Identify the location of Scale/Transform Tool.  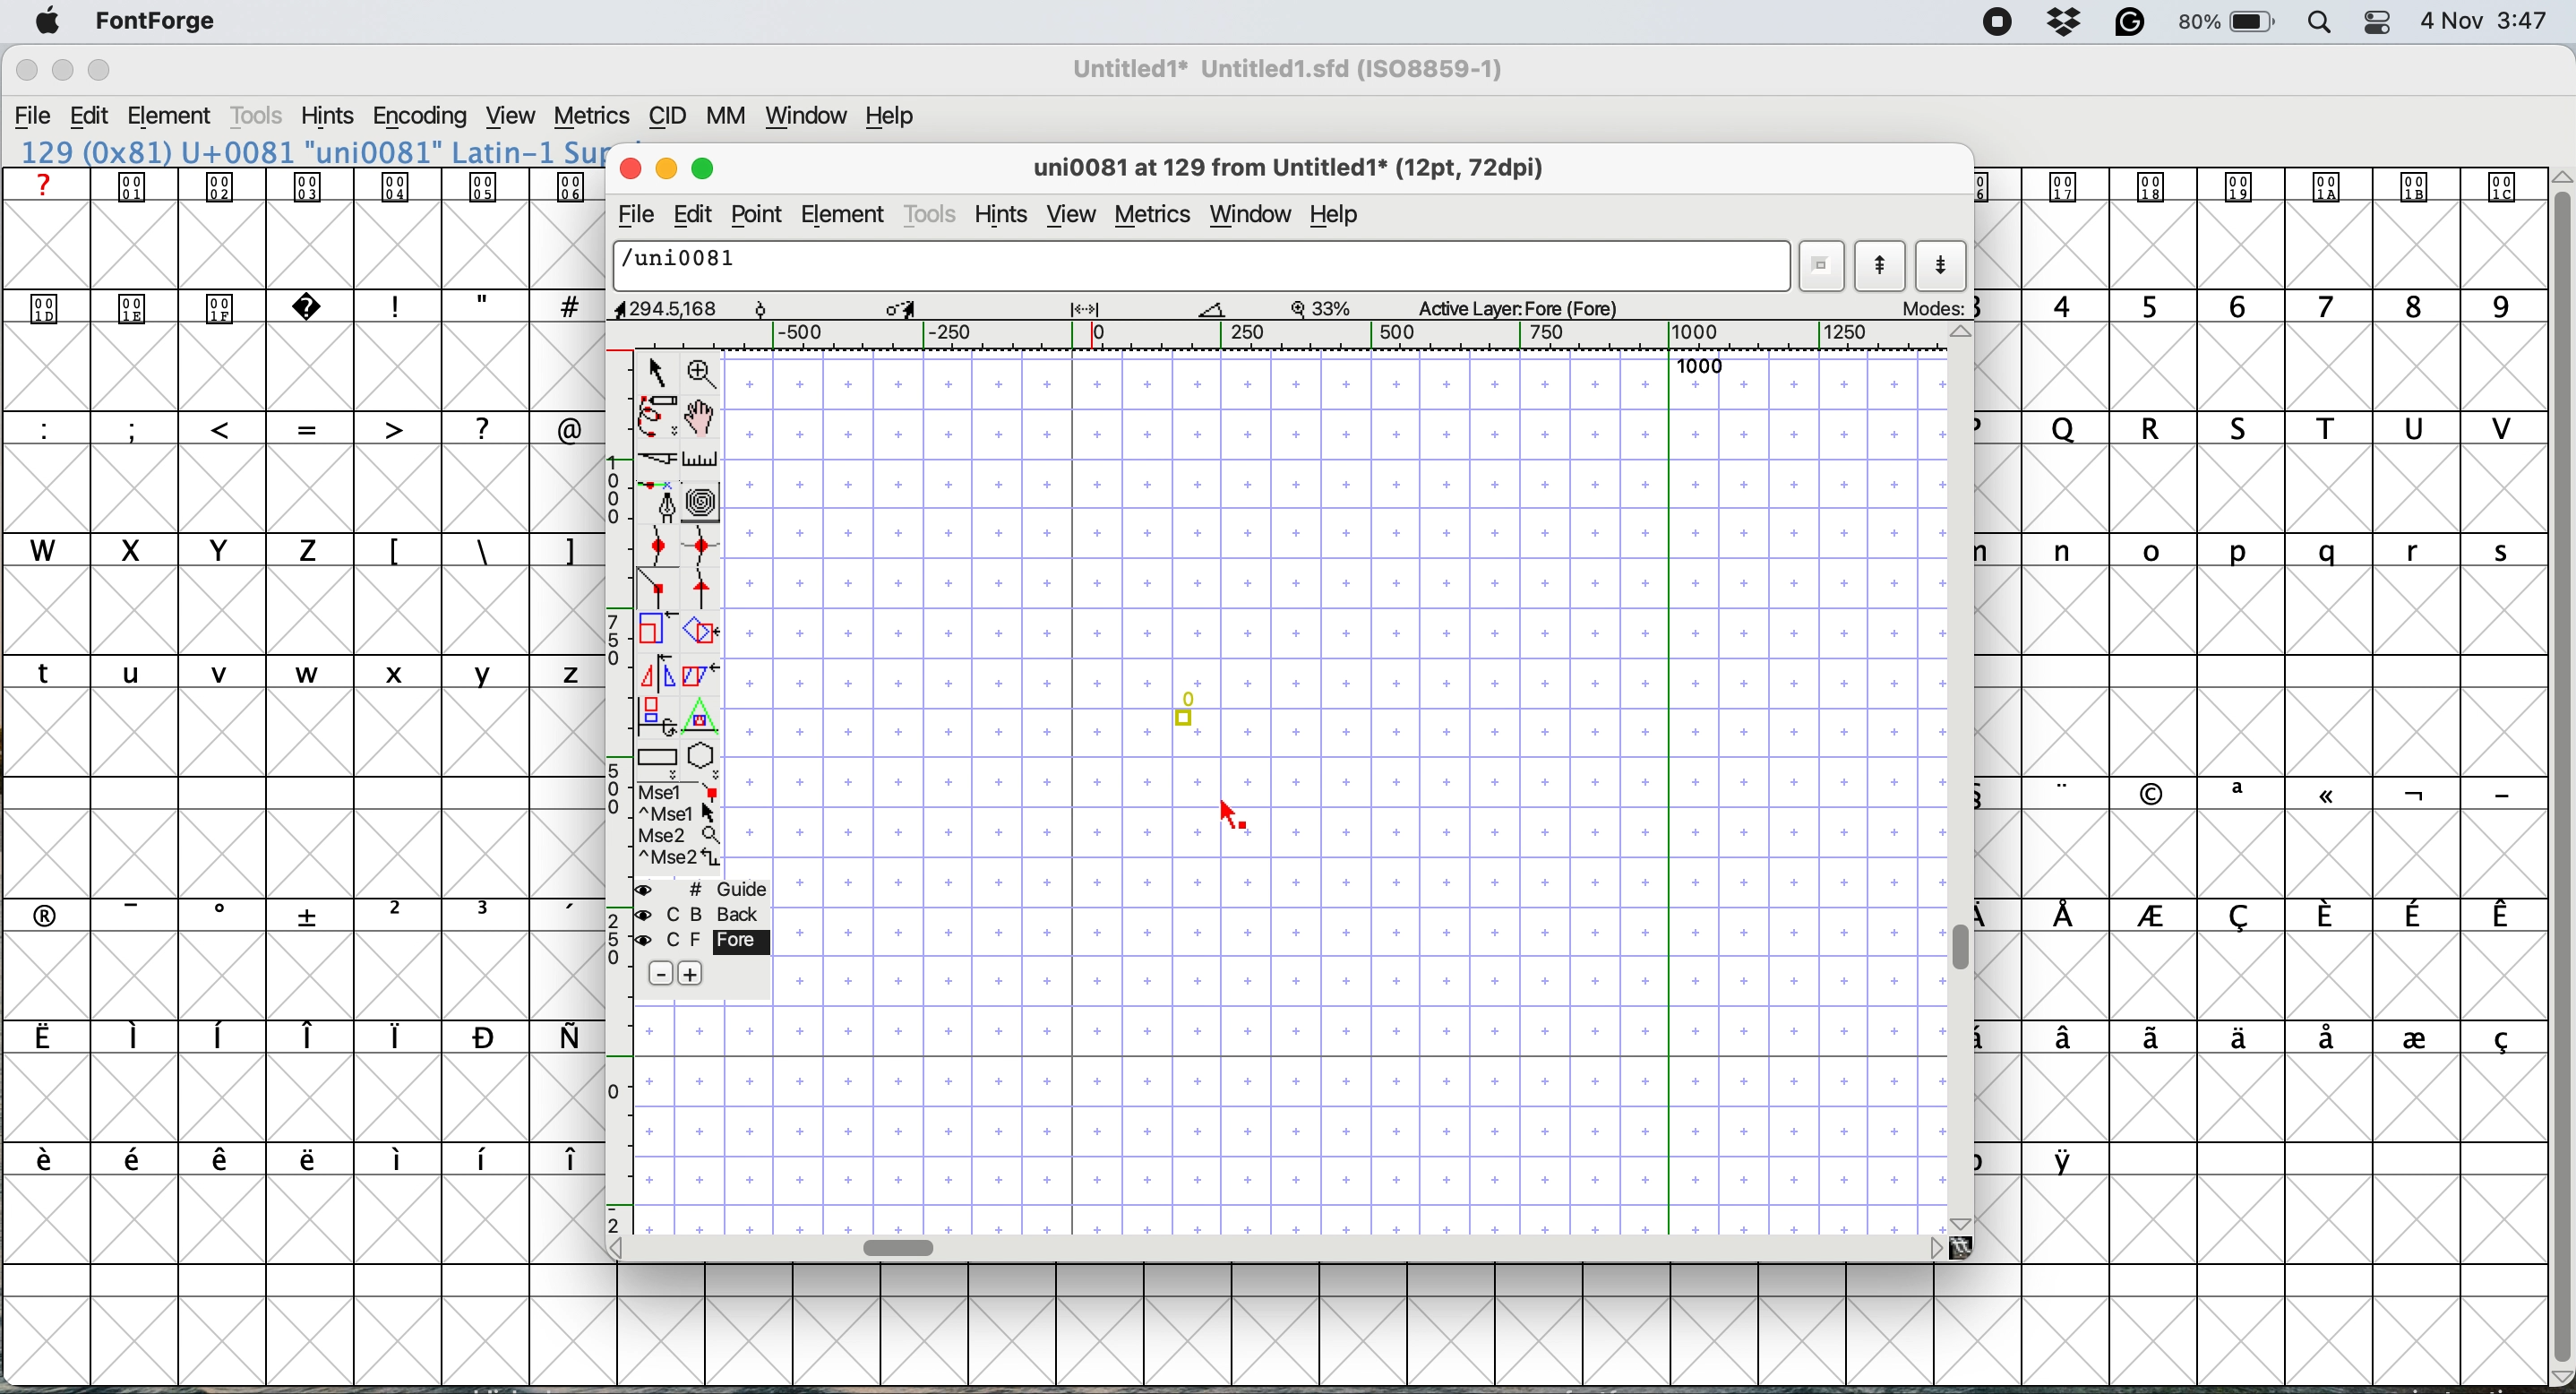
(902, 309).